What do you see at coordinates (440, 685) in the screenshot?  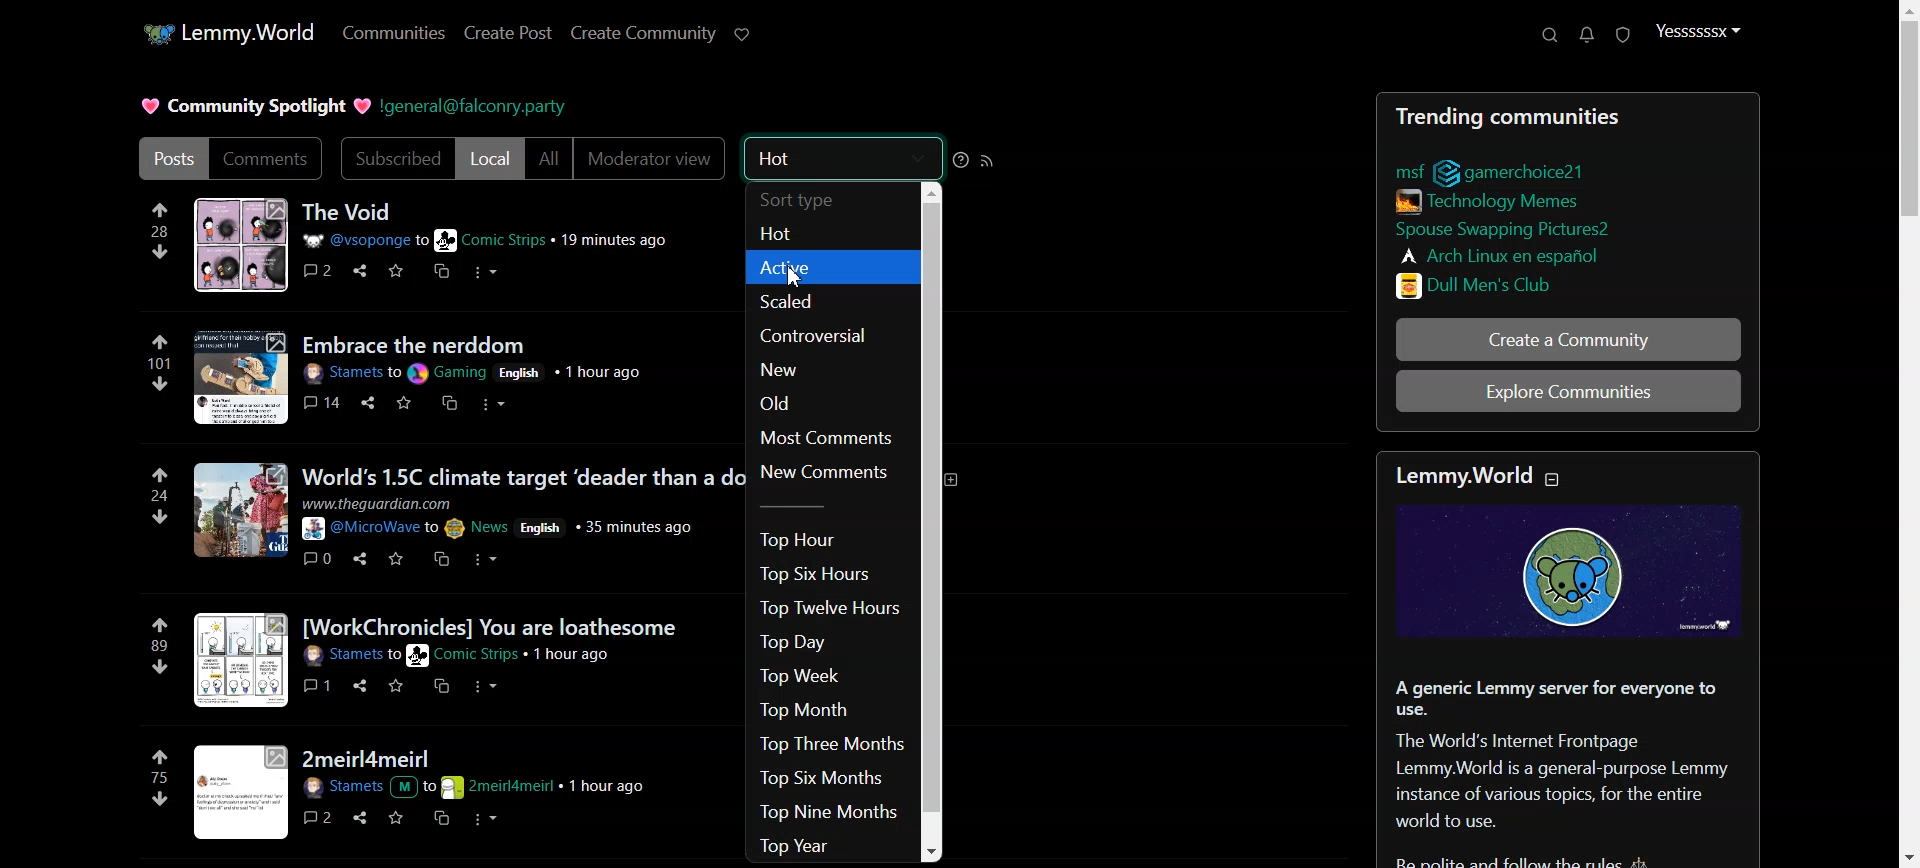 I see `cross post` at bounding box center [440, 685].